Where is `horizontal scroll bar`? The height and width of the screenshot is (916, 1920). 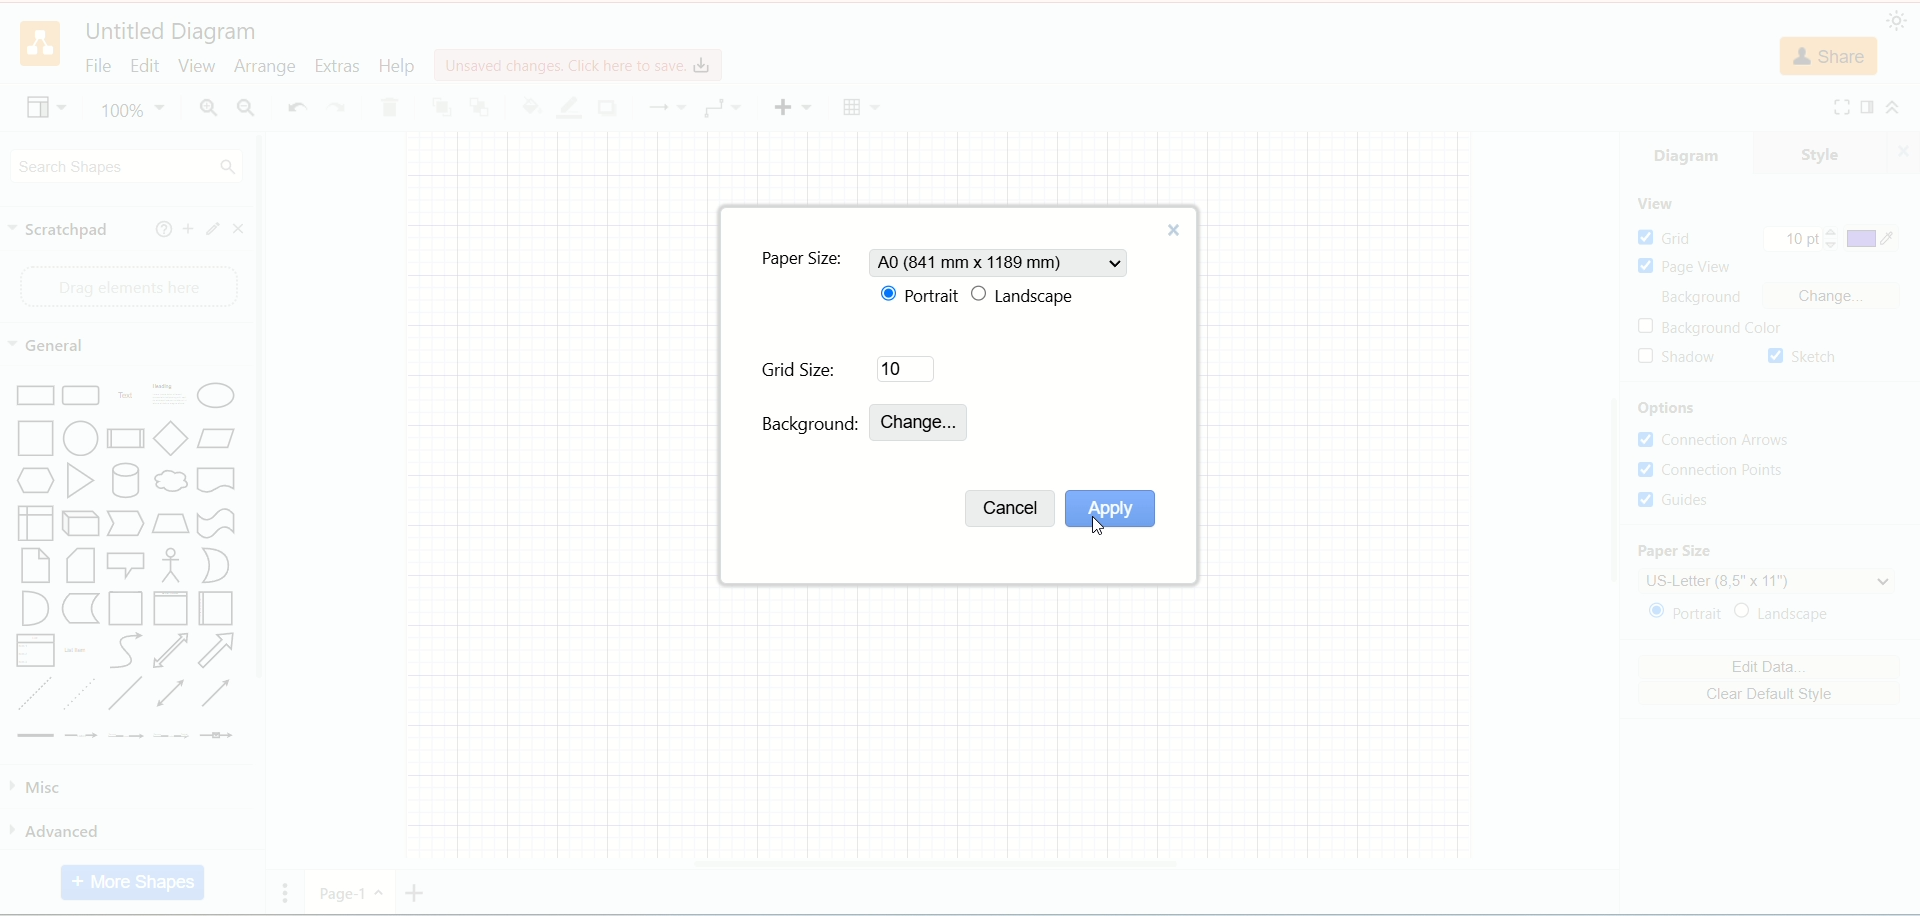 horizontal scroll bar is located at coordinates (934, 868).